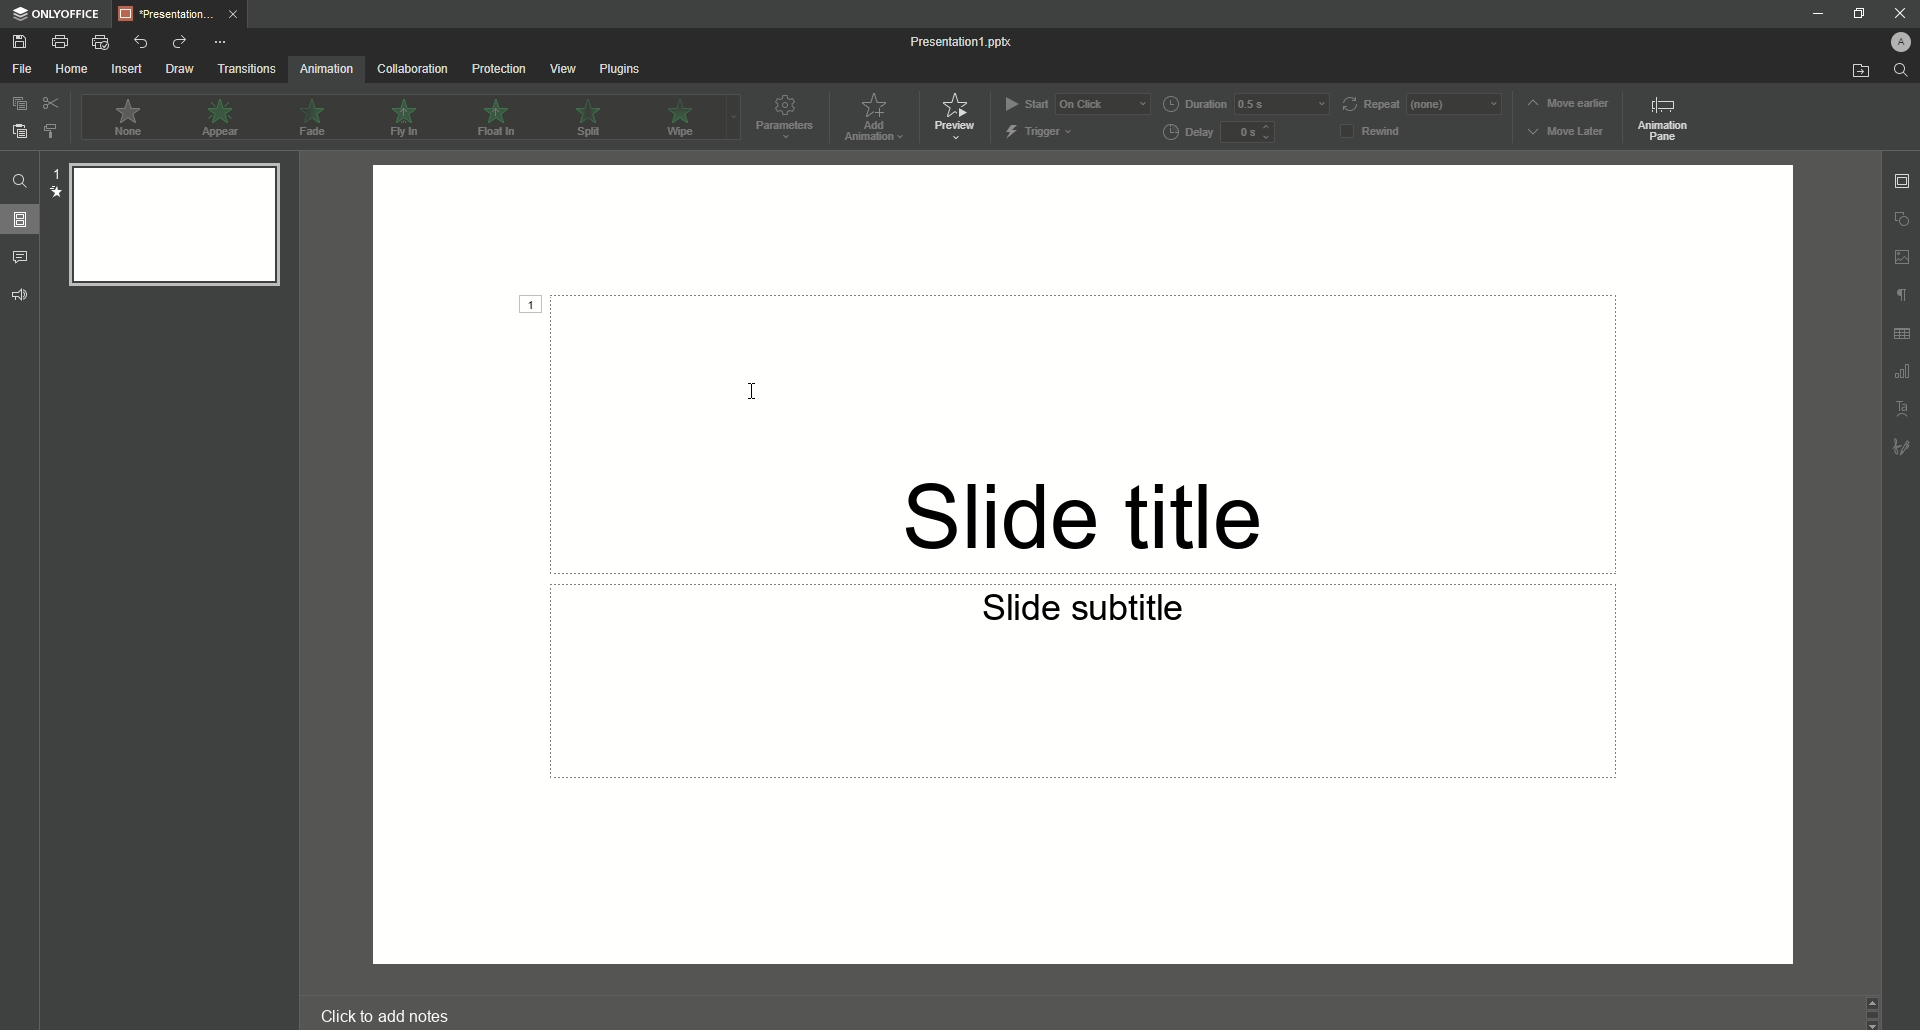 Image resolution: width=1920 pixels, height=1030 pixels. Describe the element at coordinates (405, 117) in the screenshot. I see `Fly In` at that location.